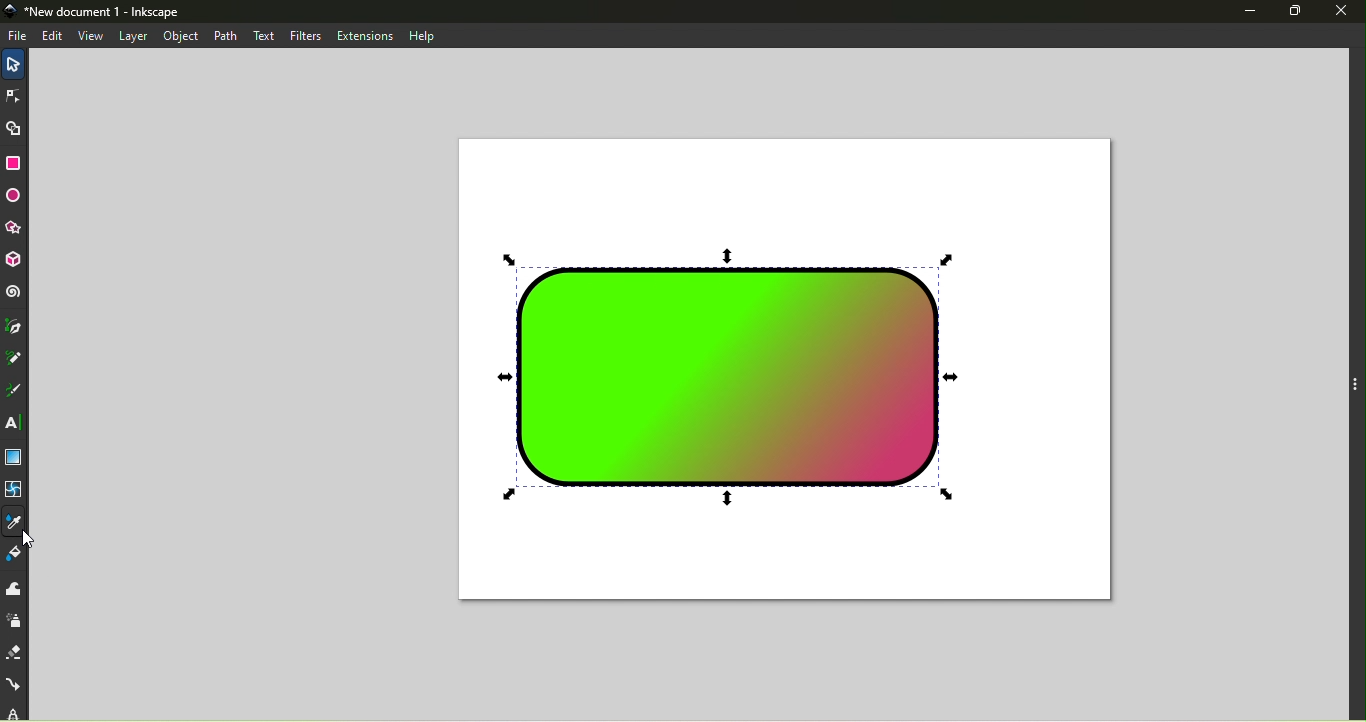 This screenshot has width=1366, height=722. What do you see at coordinates (1344, 10) in the screenshot?
I see `Close` at bounding box center [1344, 10].